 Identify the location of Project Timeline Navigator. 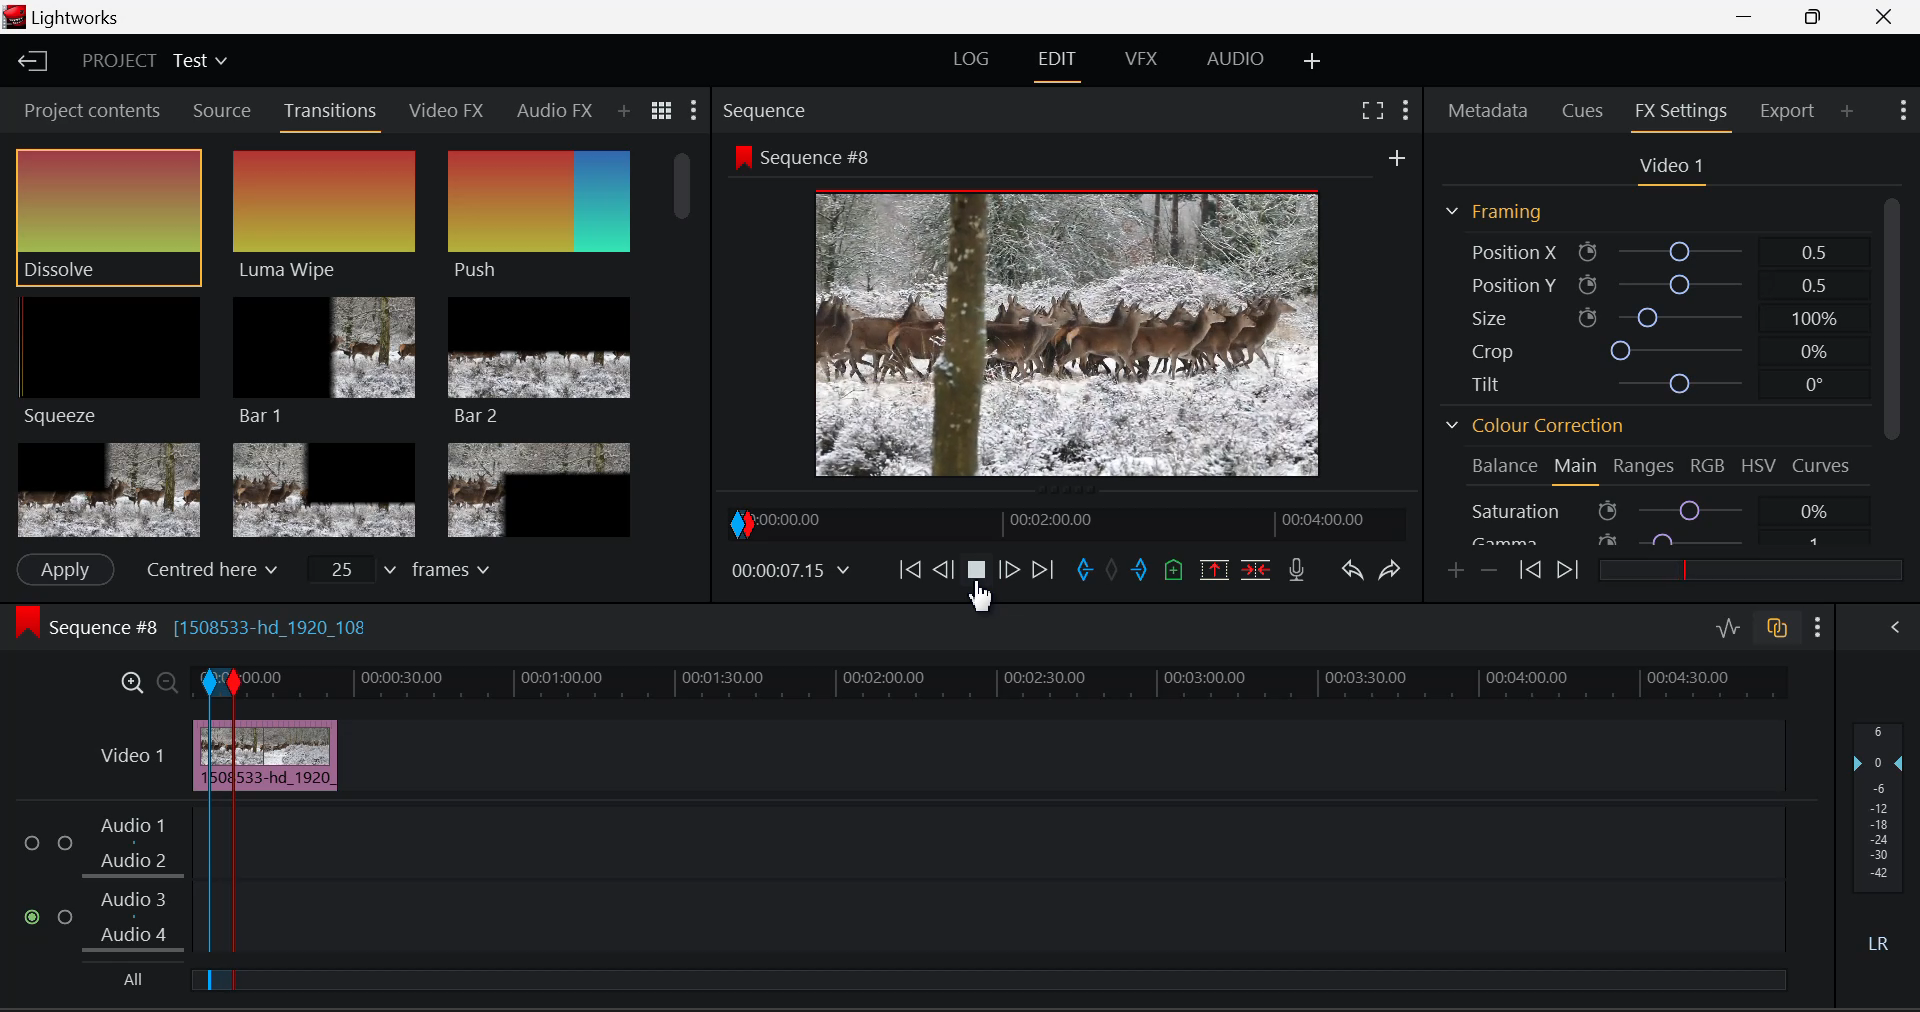
(1063, 522).